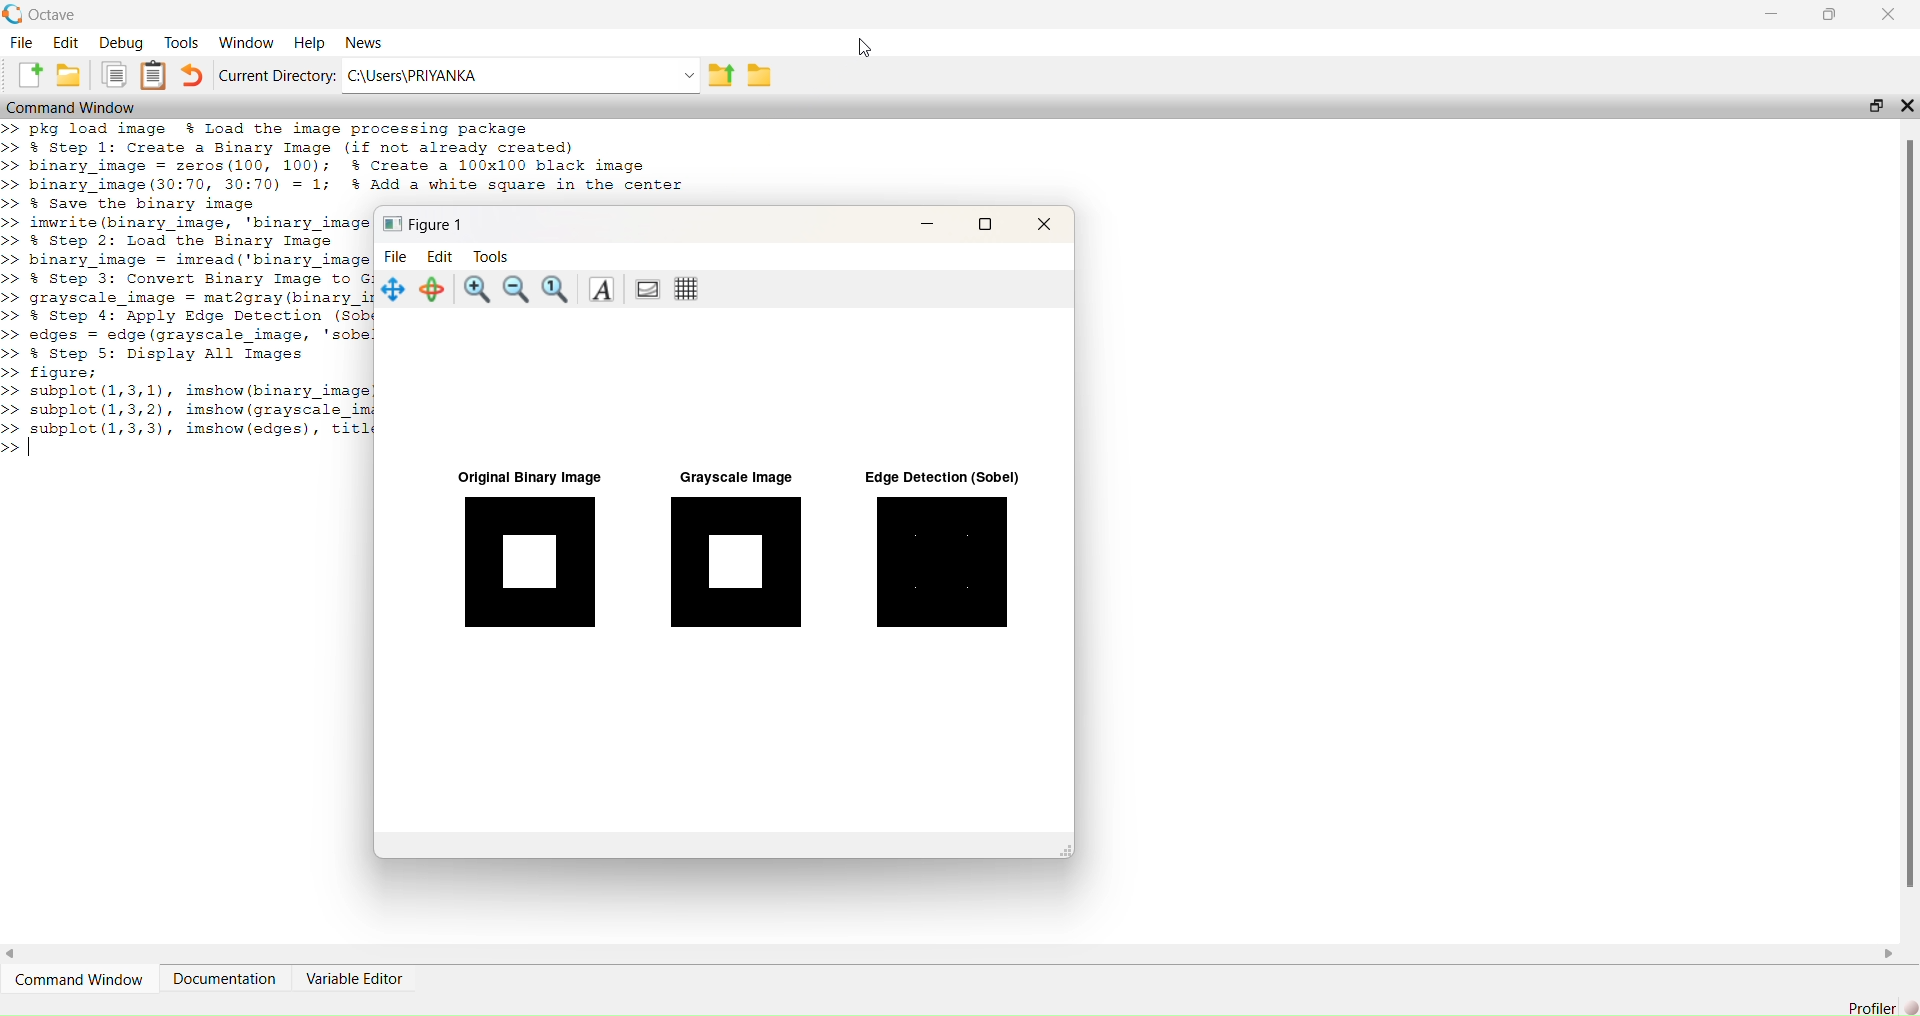 This screenshot has width=1920, height=1016. I want to click on share folder, so click(722, 75).